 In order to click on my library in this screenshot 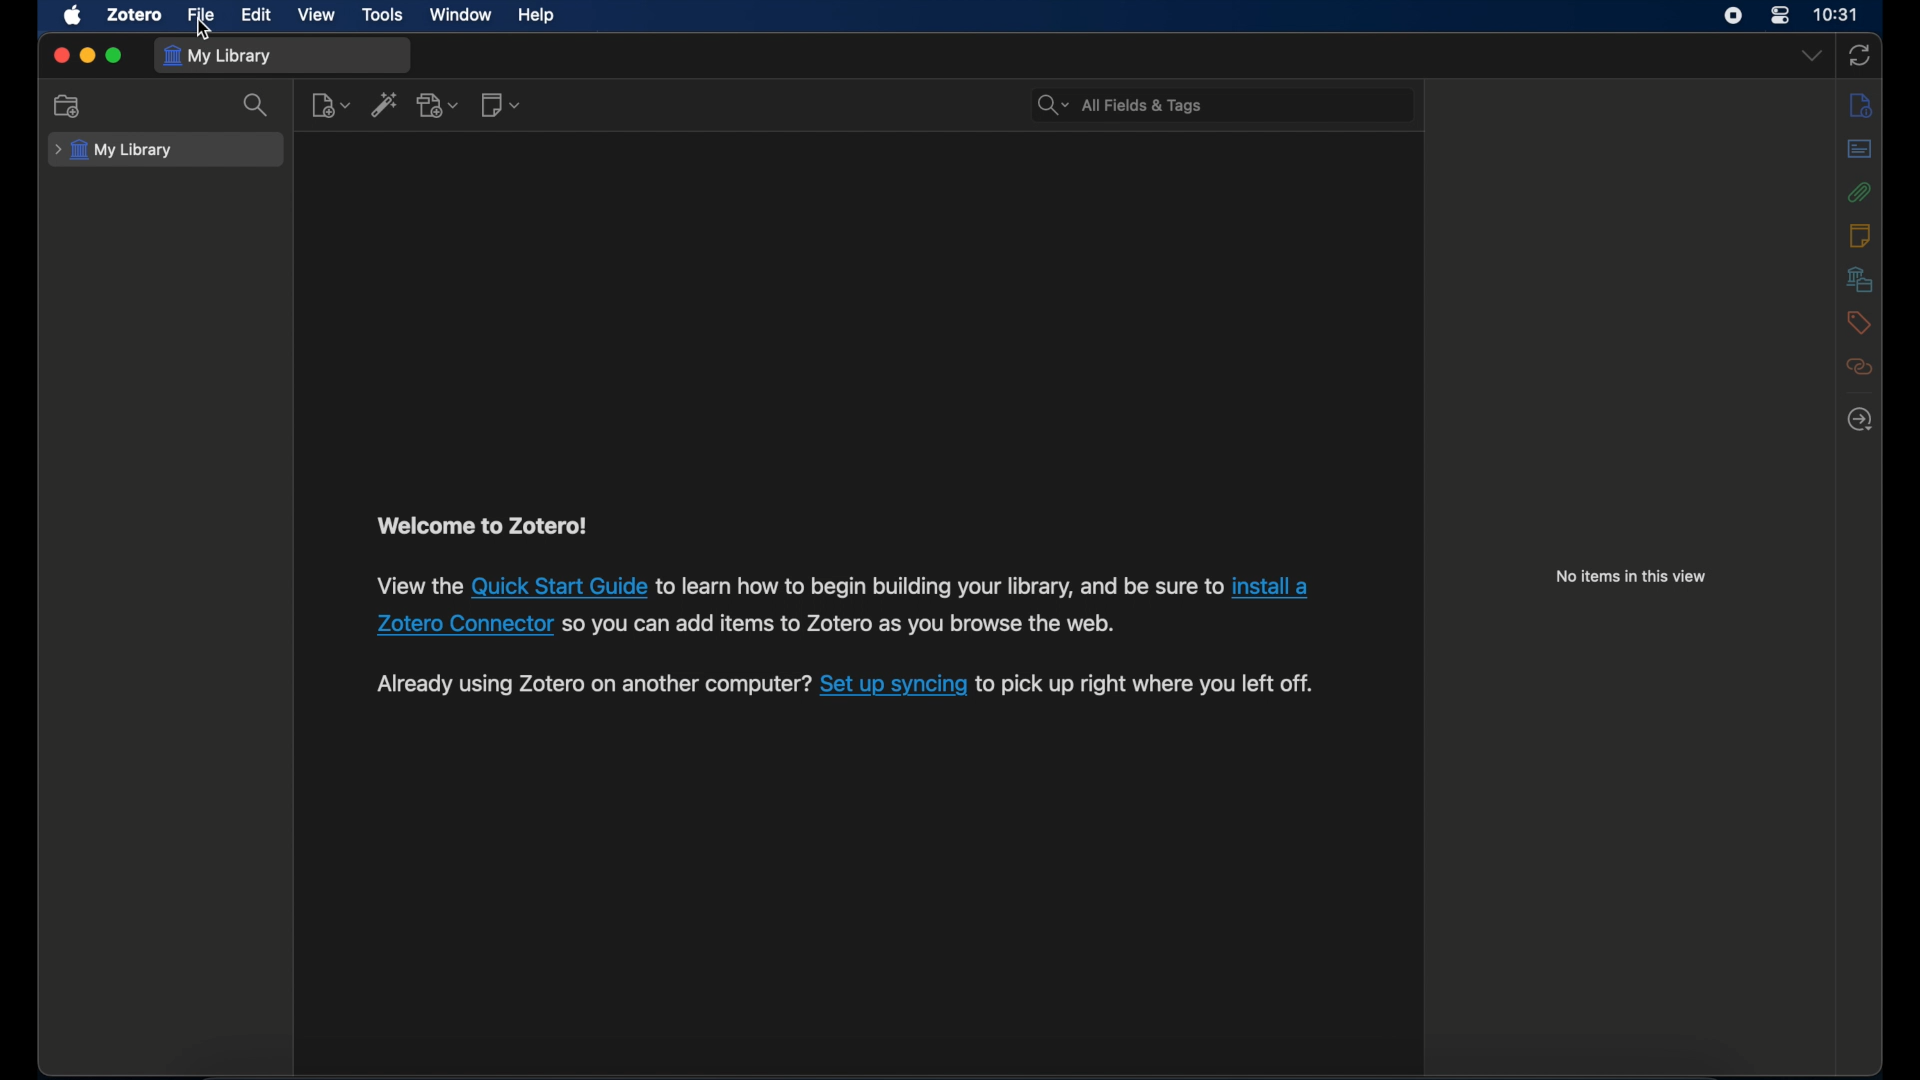, I will do `click(113, 151)`.